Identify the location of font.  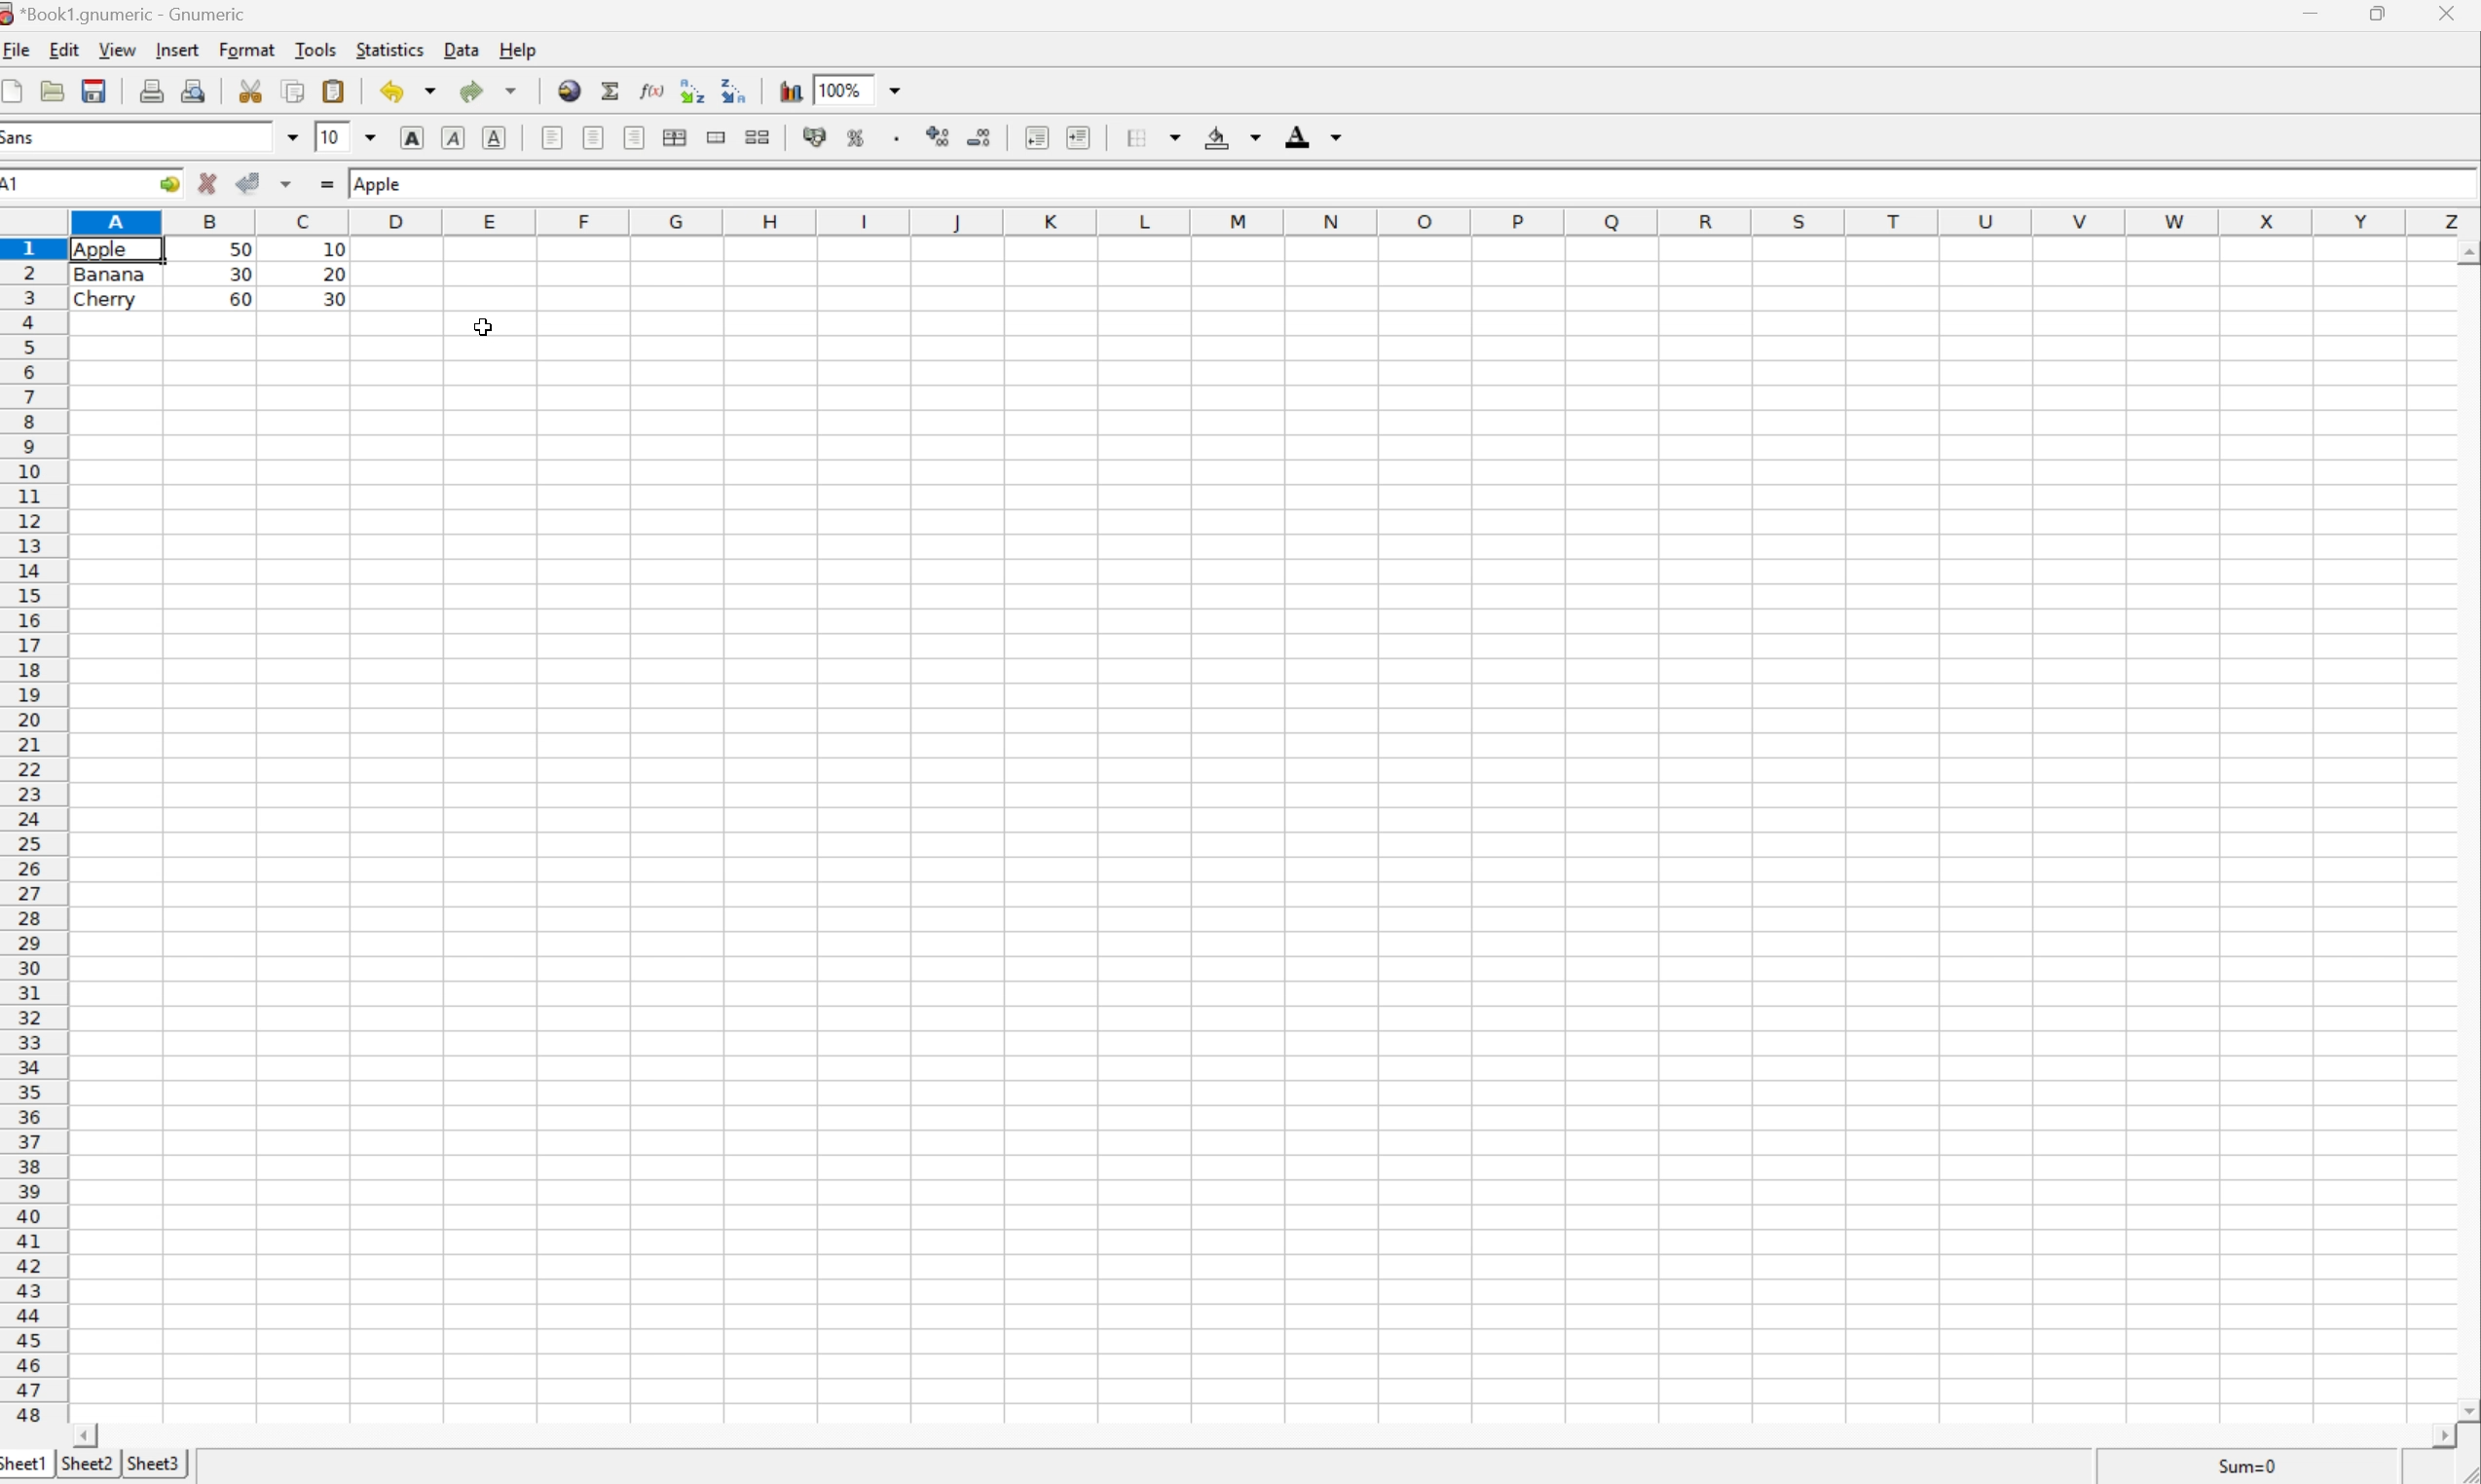
(23, 140).